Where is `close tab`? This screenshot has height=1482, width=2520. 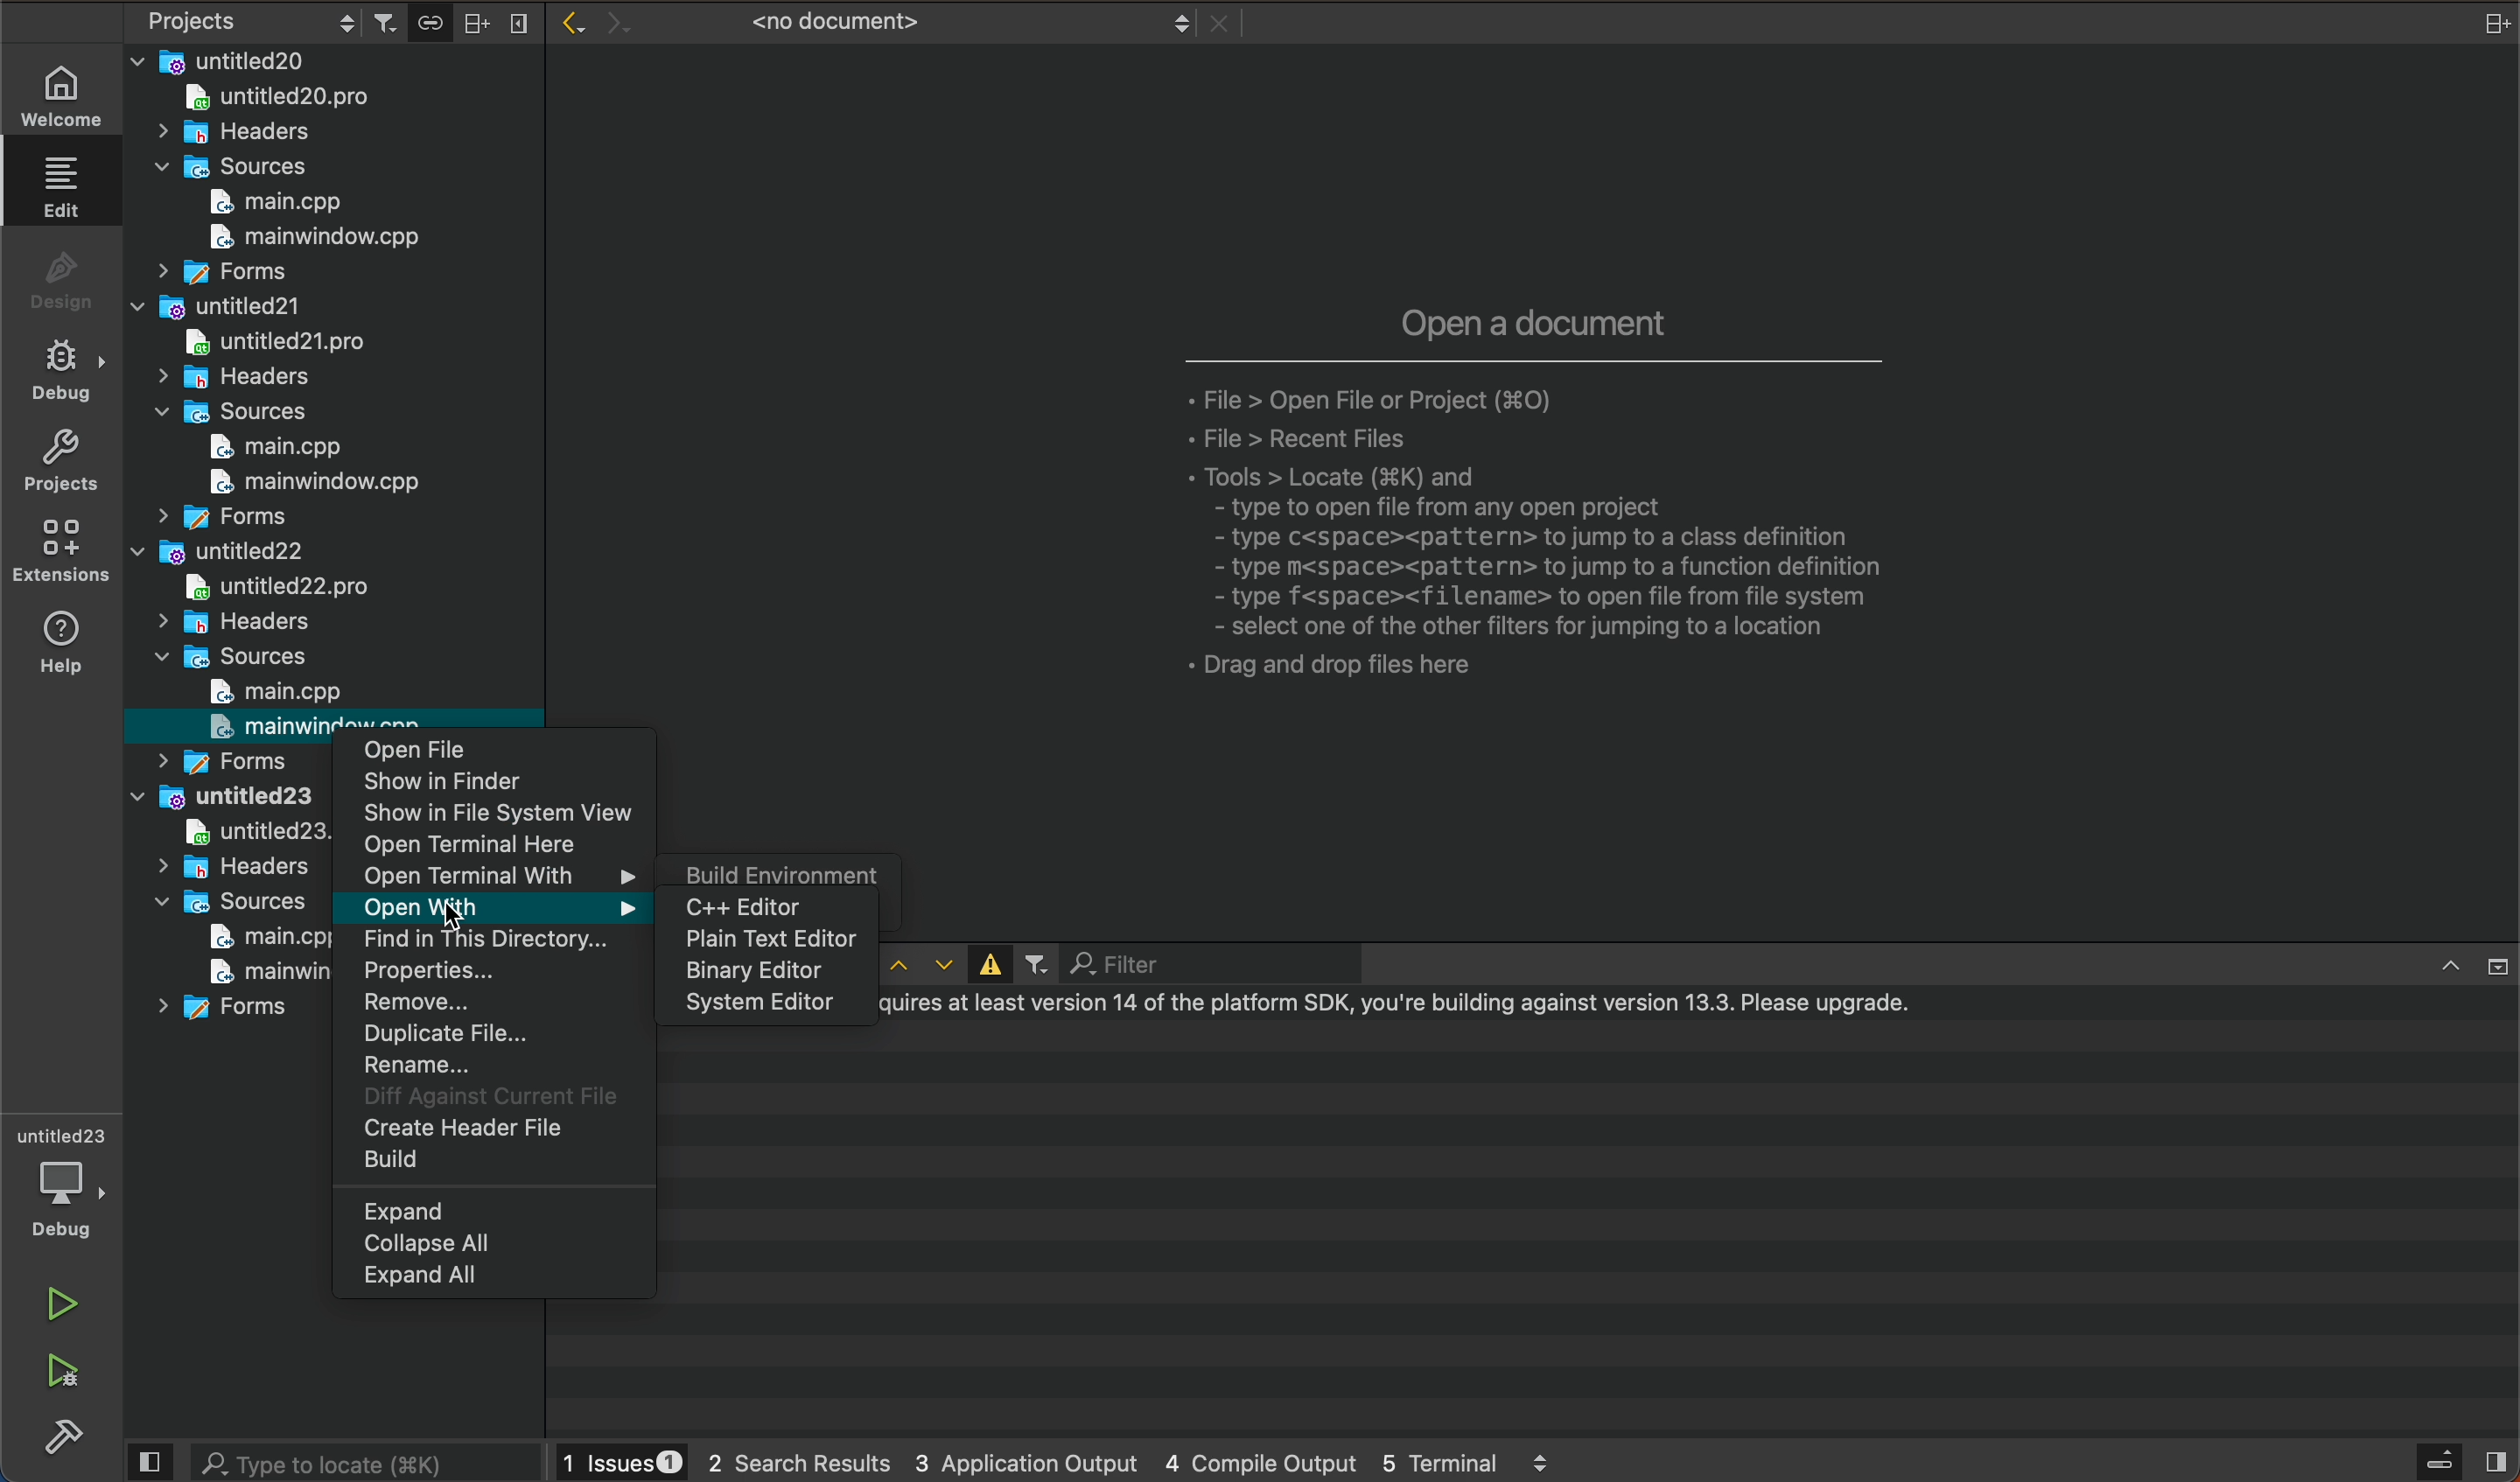
close tab is located at coordinates (1220, 25).